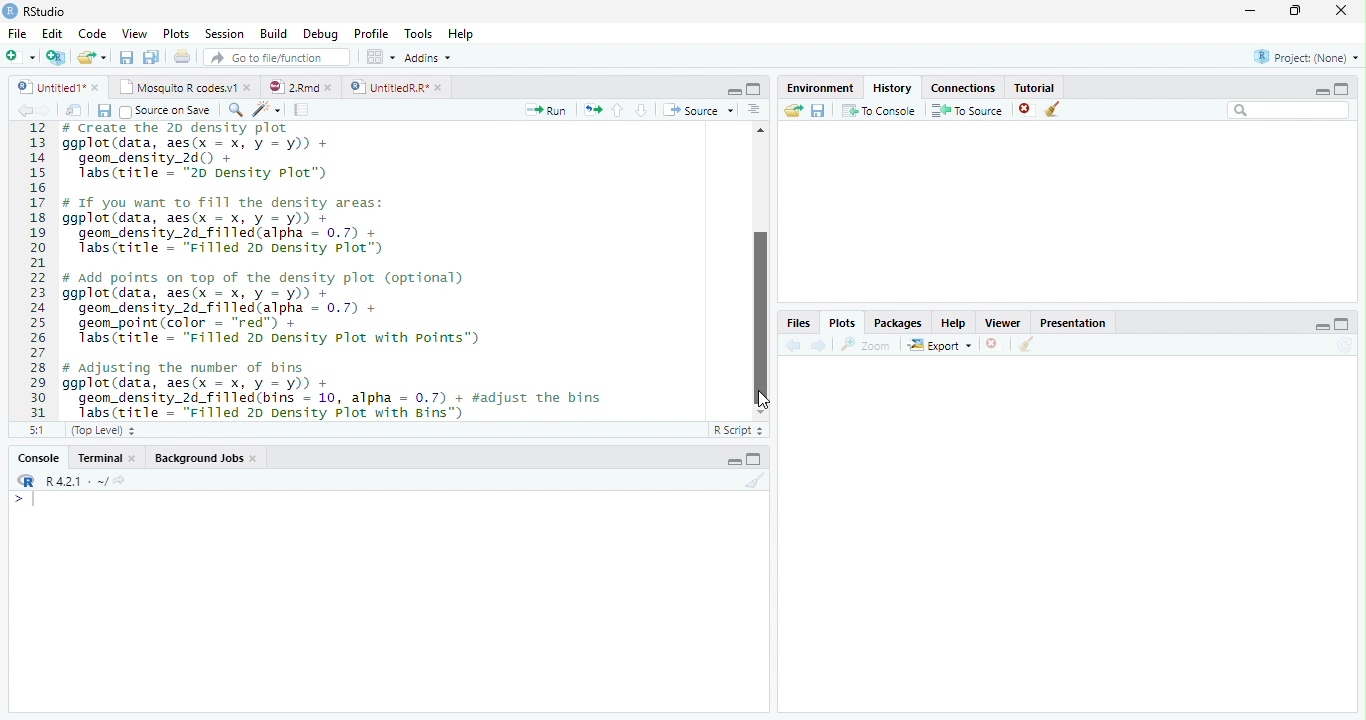  I want to click on close, so click(440, 87).